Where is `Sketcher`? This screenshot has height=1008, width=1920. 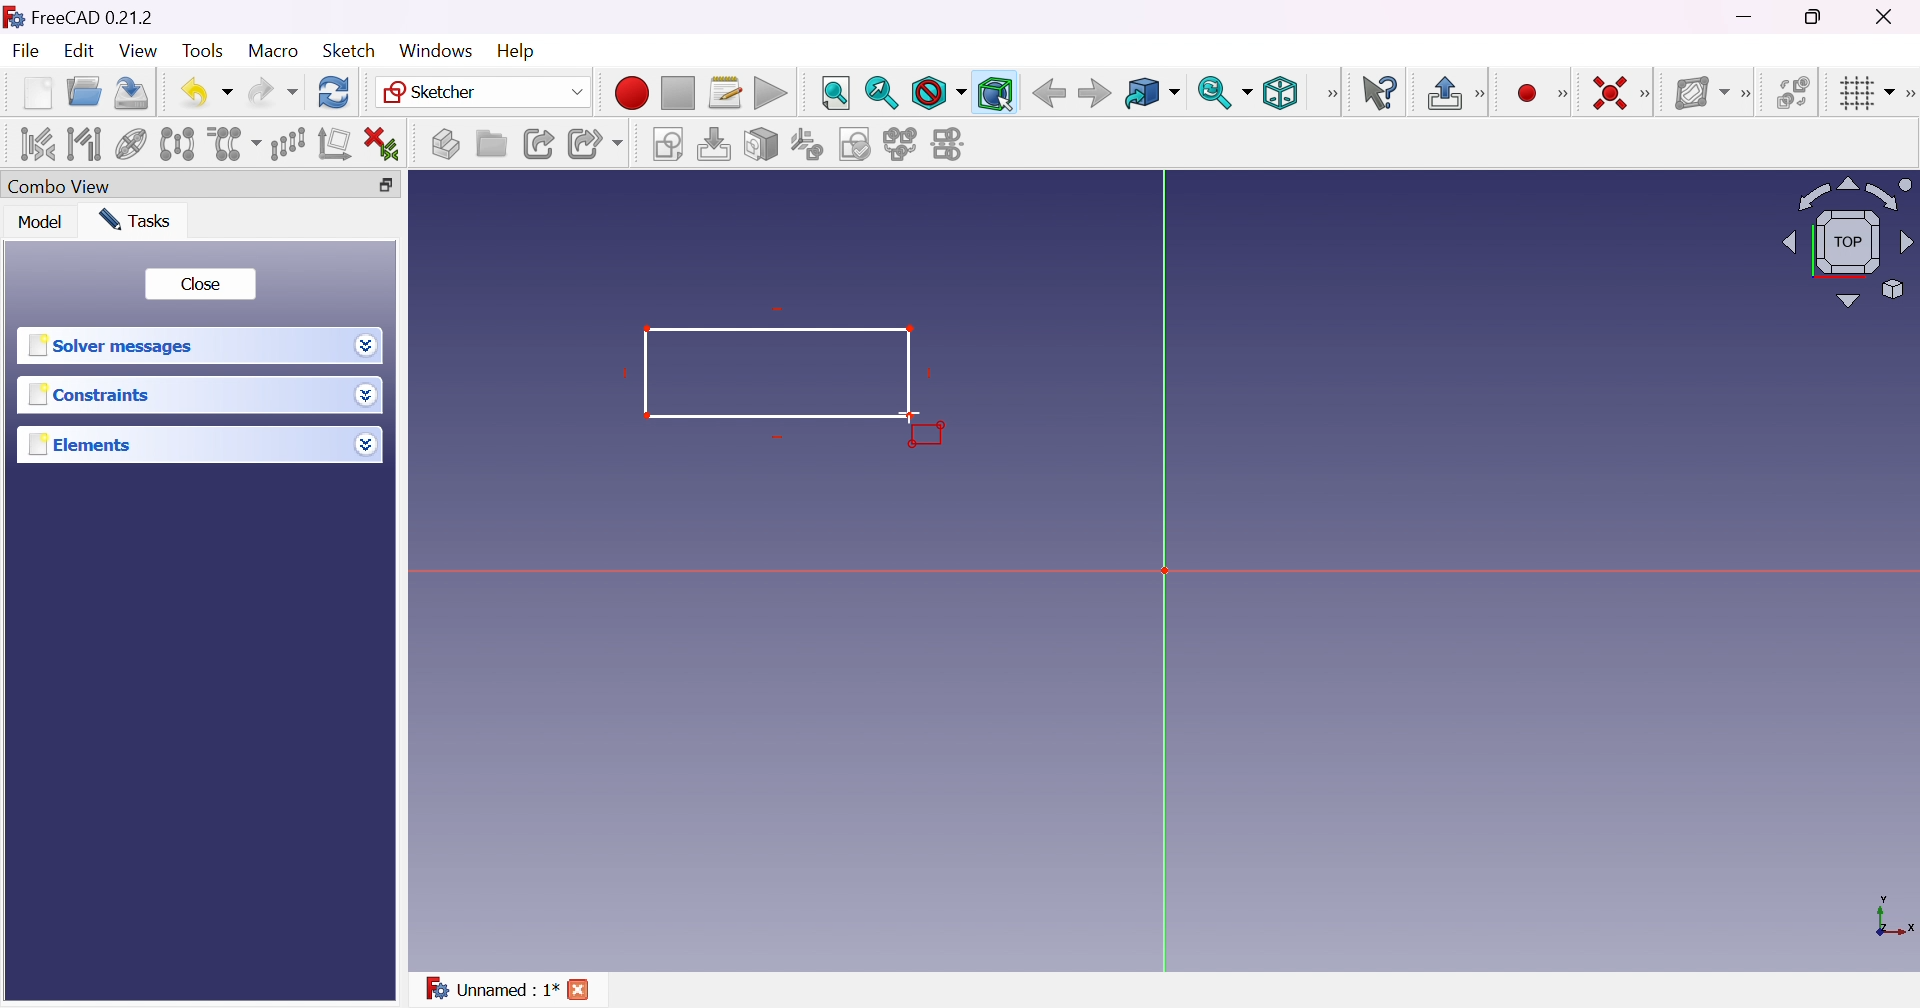
Sketcher is located at coordinates (486, 90).